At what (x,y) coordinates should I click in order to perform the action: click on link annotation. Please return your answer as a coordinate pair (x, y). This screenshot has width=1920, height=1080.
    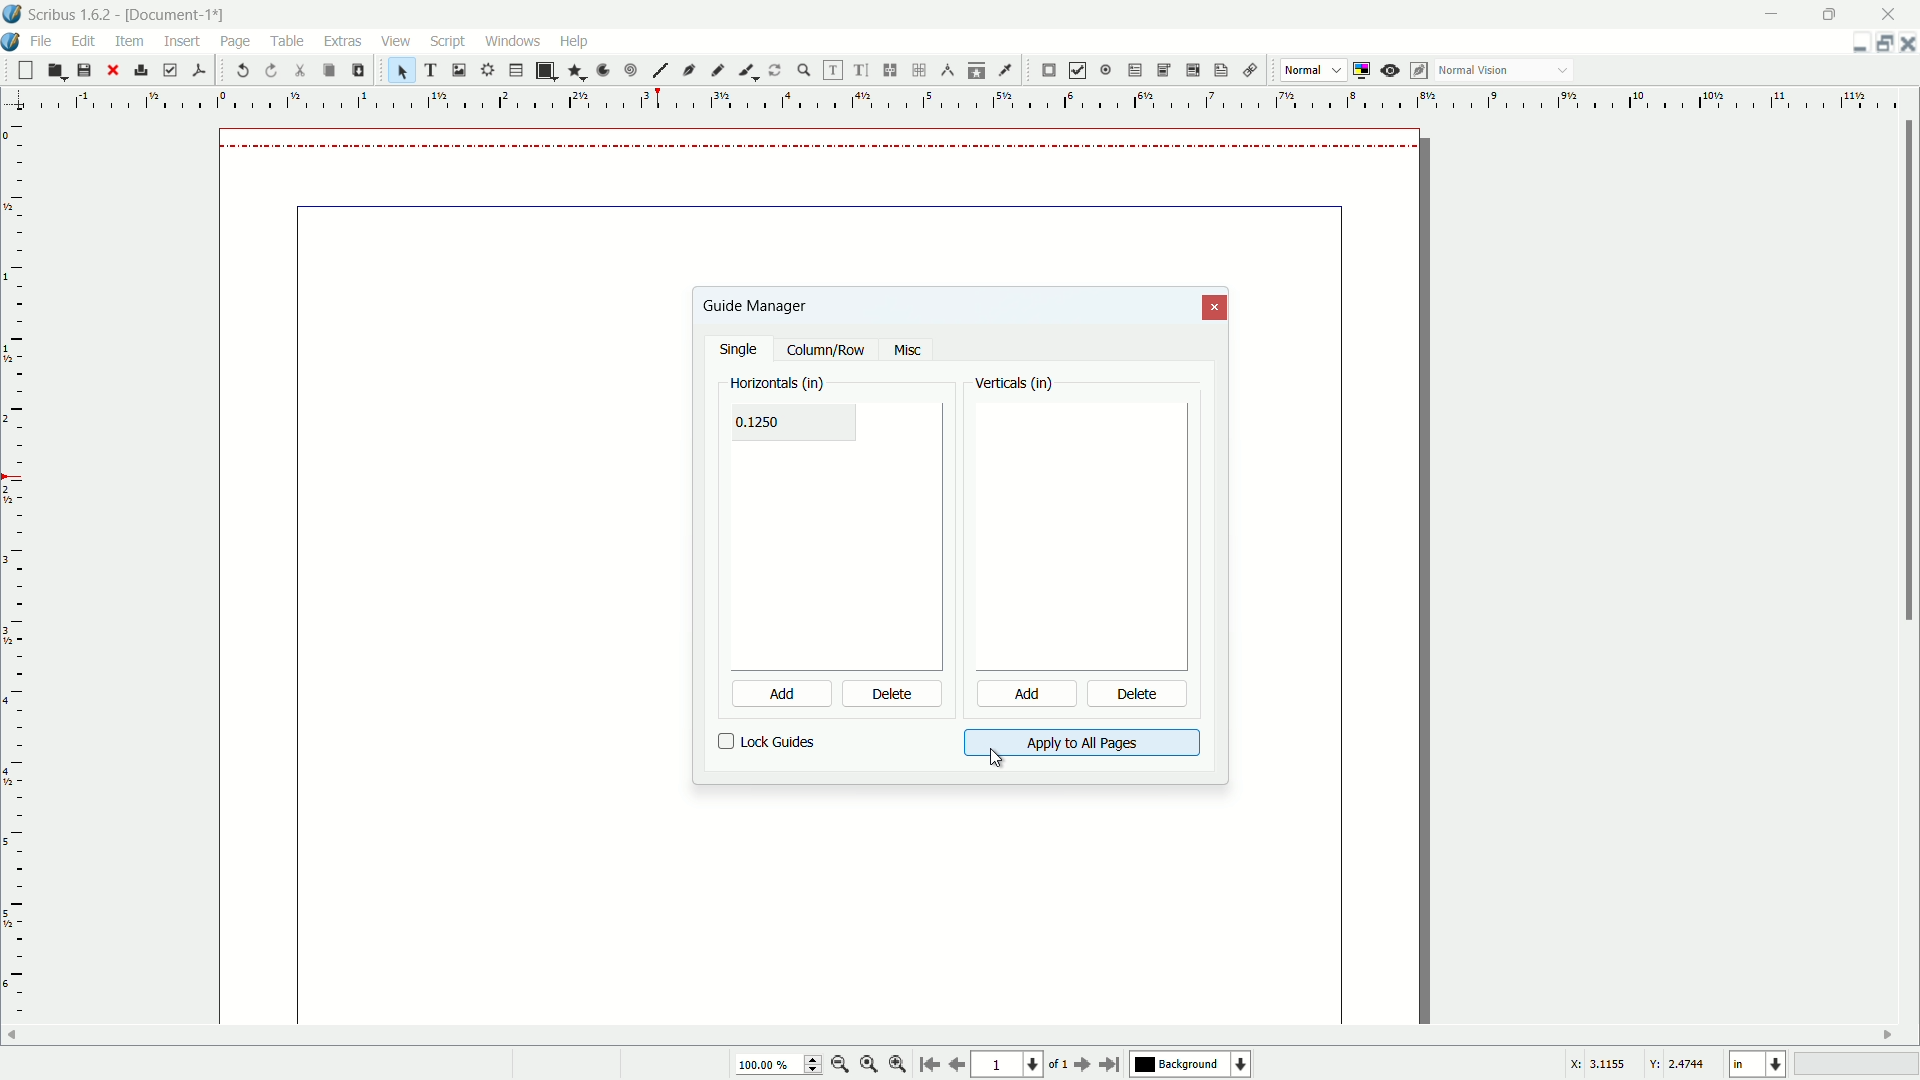
    Looking at the image, I should click on (1246, 71).